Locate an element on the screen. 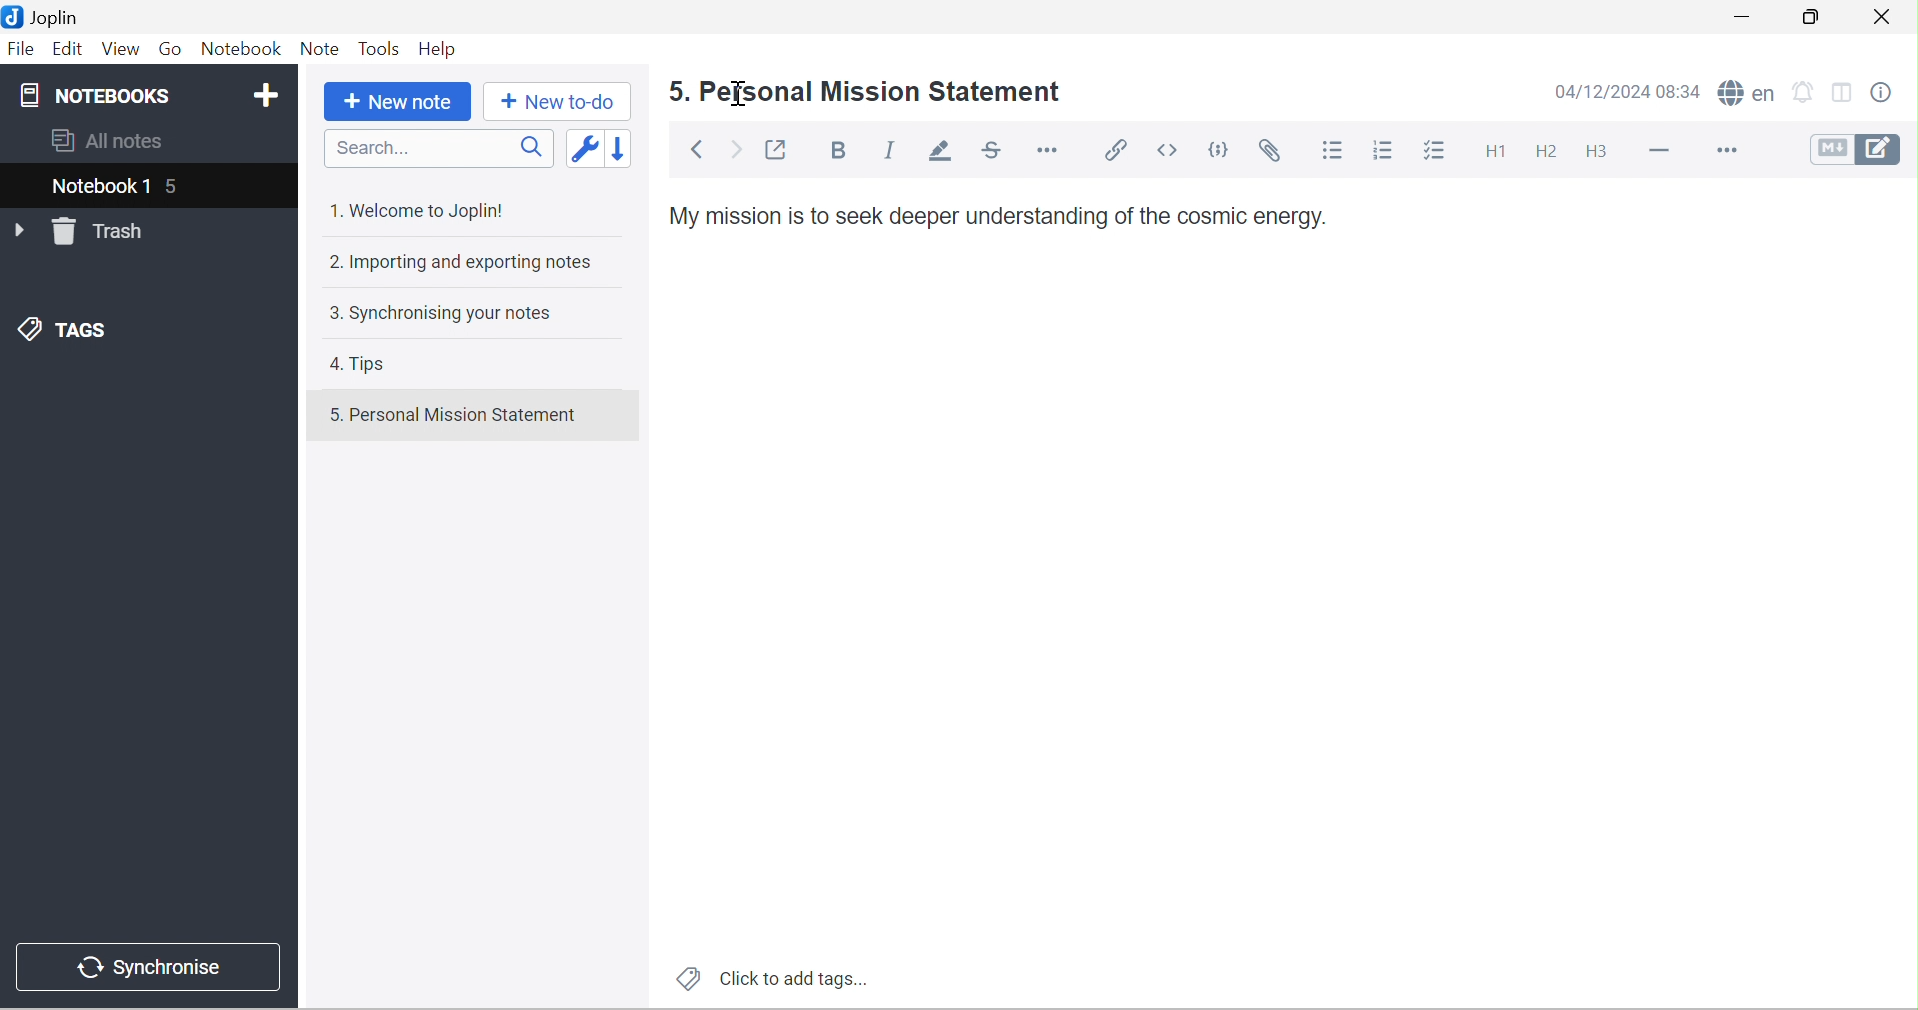 This screenshot has width=1918, height=1010. Inline code is located at coordinates (1166, 151).